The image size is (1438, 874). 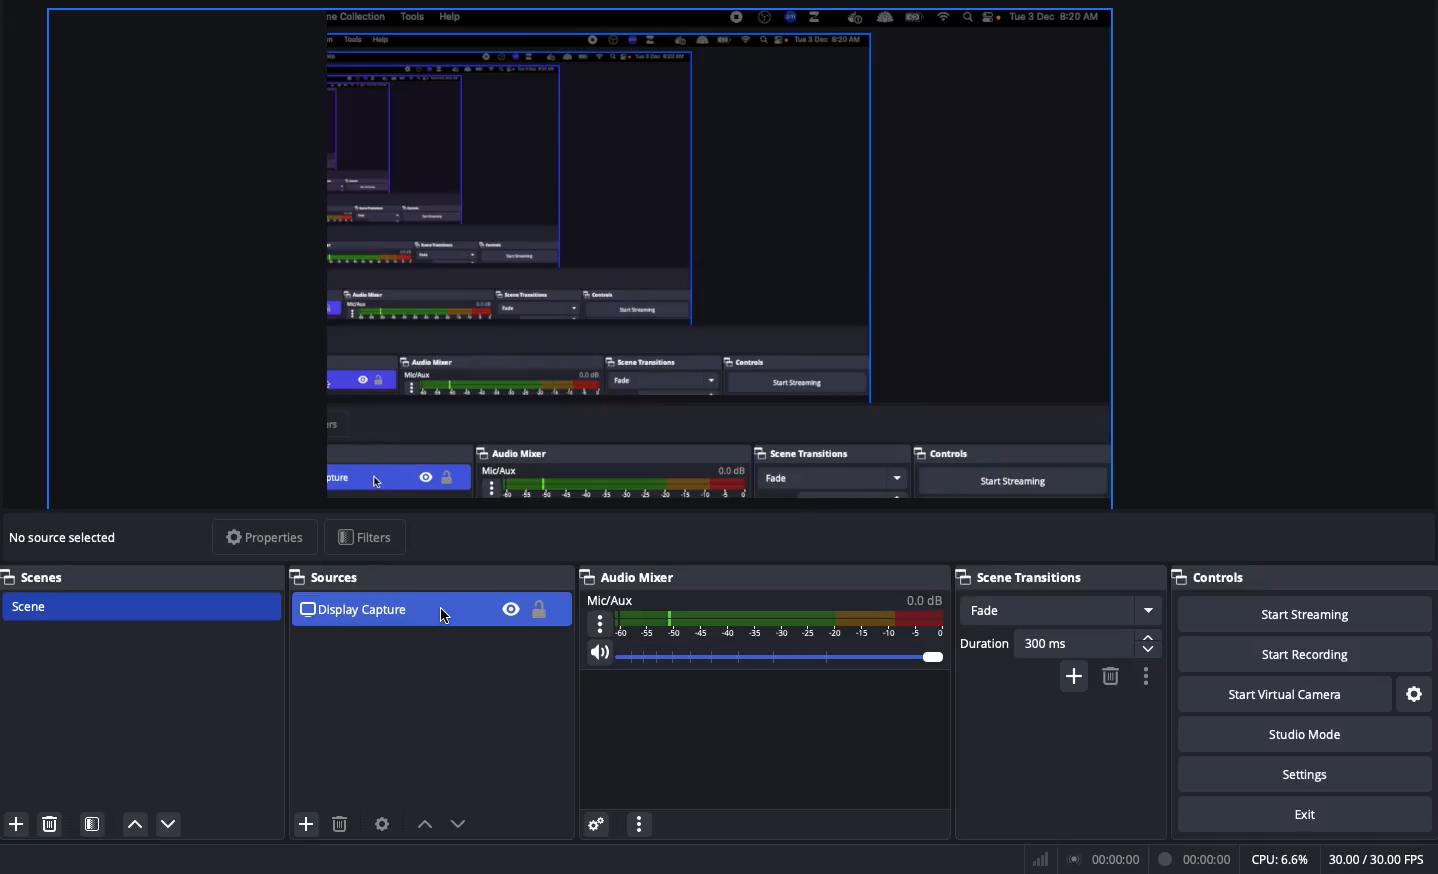 I want to click on Bar, so click(x=1038, y=859).